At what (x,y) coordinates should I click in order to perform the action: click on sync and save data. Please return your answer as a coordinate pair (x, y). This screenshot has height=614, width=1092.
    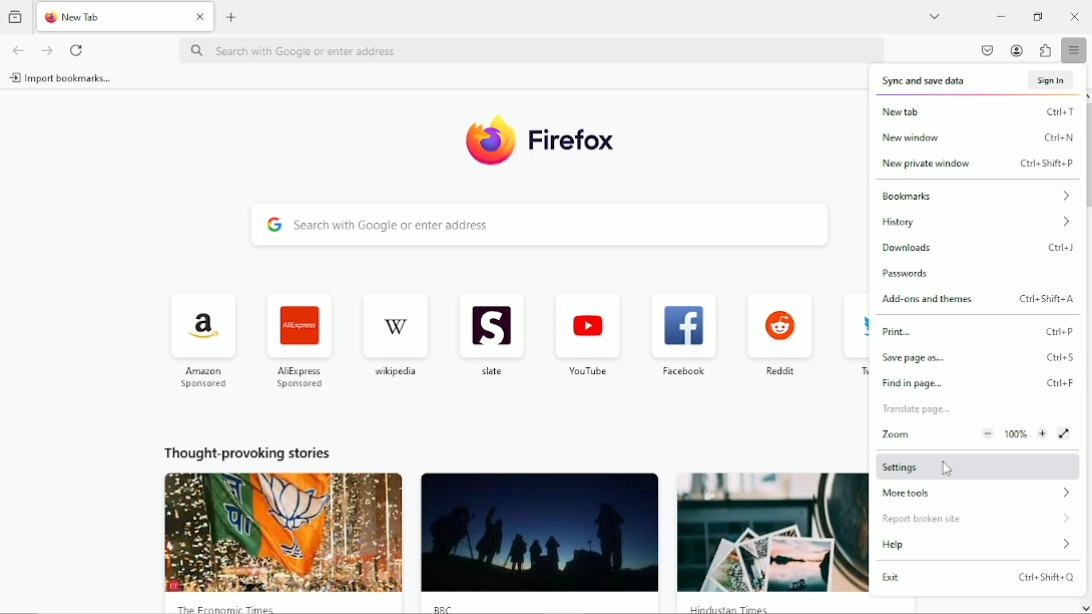
    Looking at the image, I should click on (947, 82).